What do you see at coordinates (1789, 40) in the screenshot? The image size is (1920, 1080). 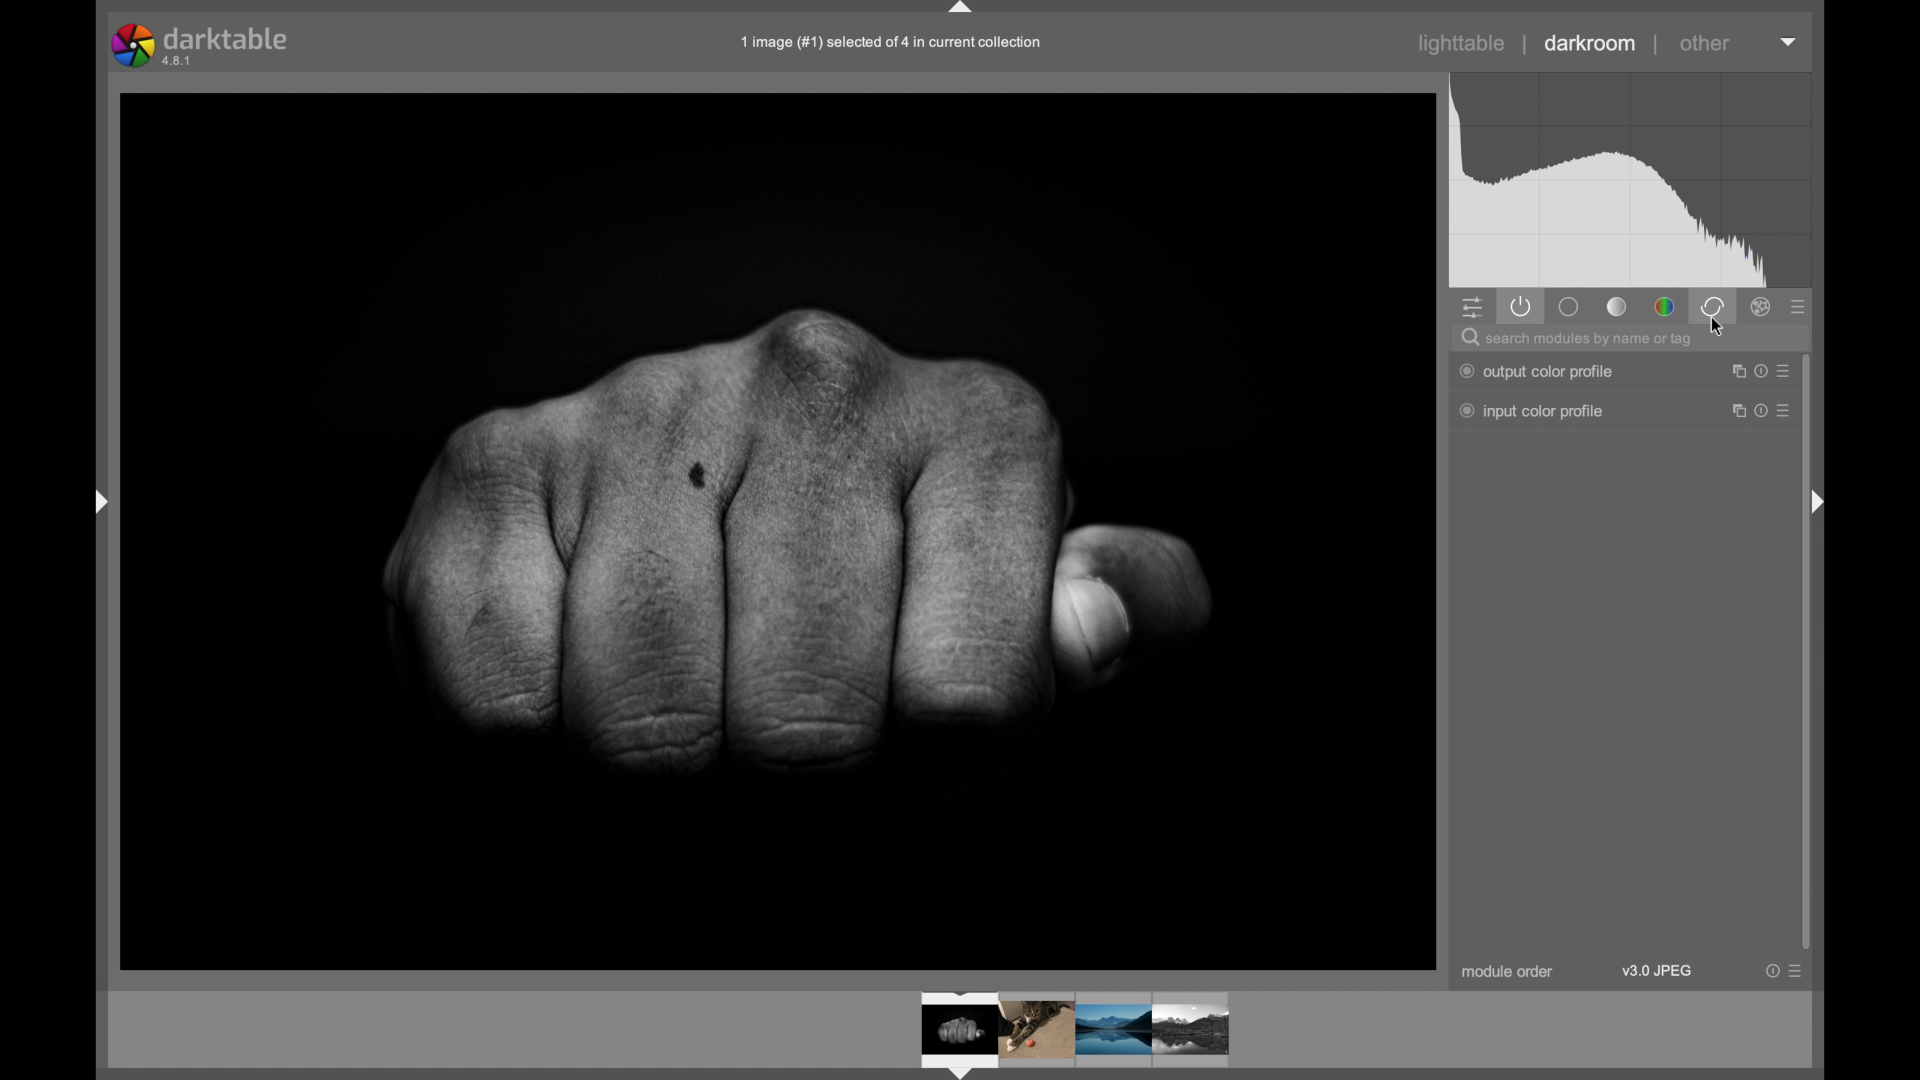 I see `dropdown menu` at bounding box center [1789, 40].